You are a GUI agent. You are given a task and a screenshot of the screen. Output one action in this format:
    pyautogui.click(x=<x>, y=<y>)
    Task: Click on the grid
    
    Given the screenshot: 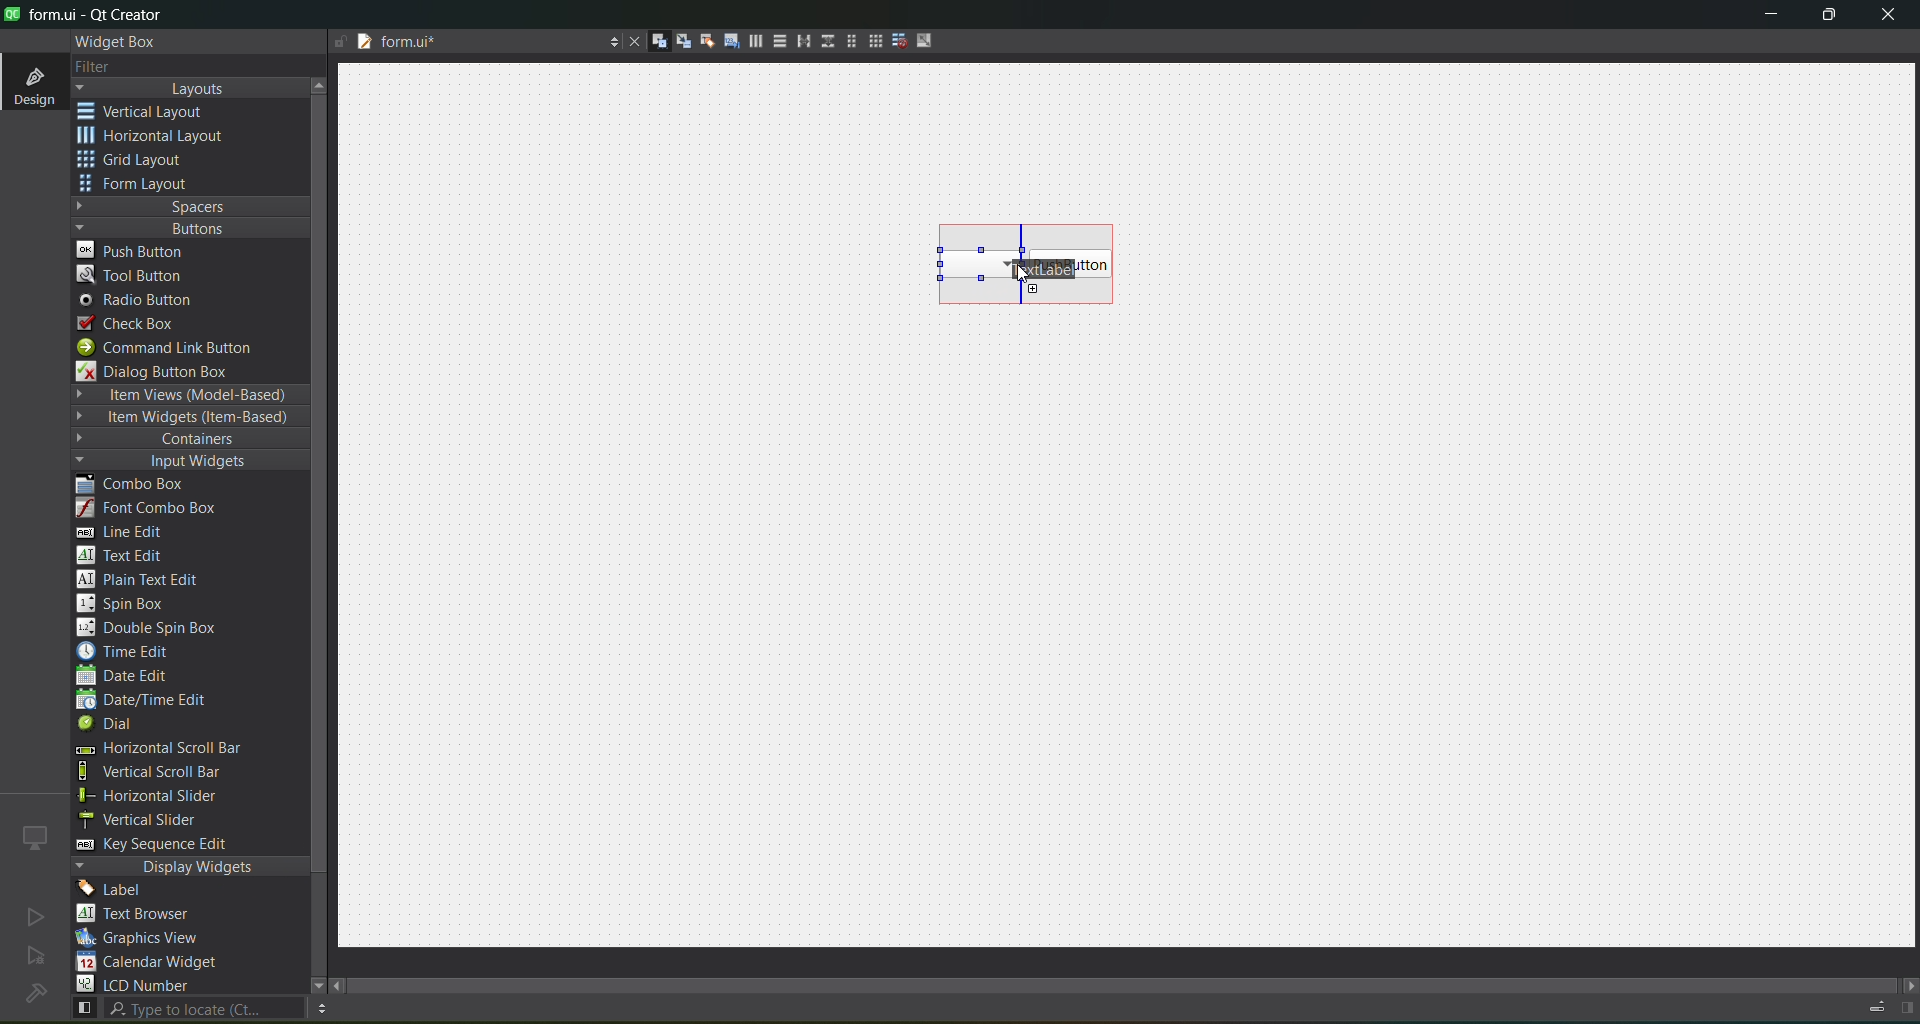 What is the action you would take?
    pyautogui.click(x=143, y=162)
    